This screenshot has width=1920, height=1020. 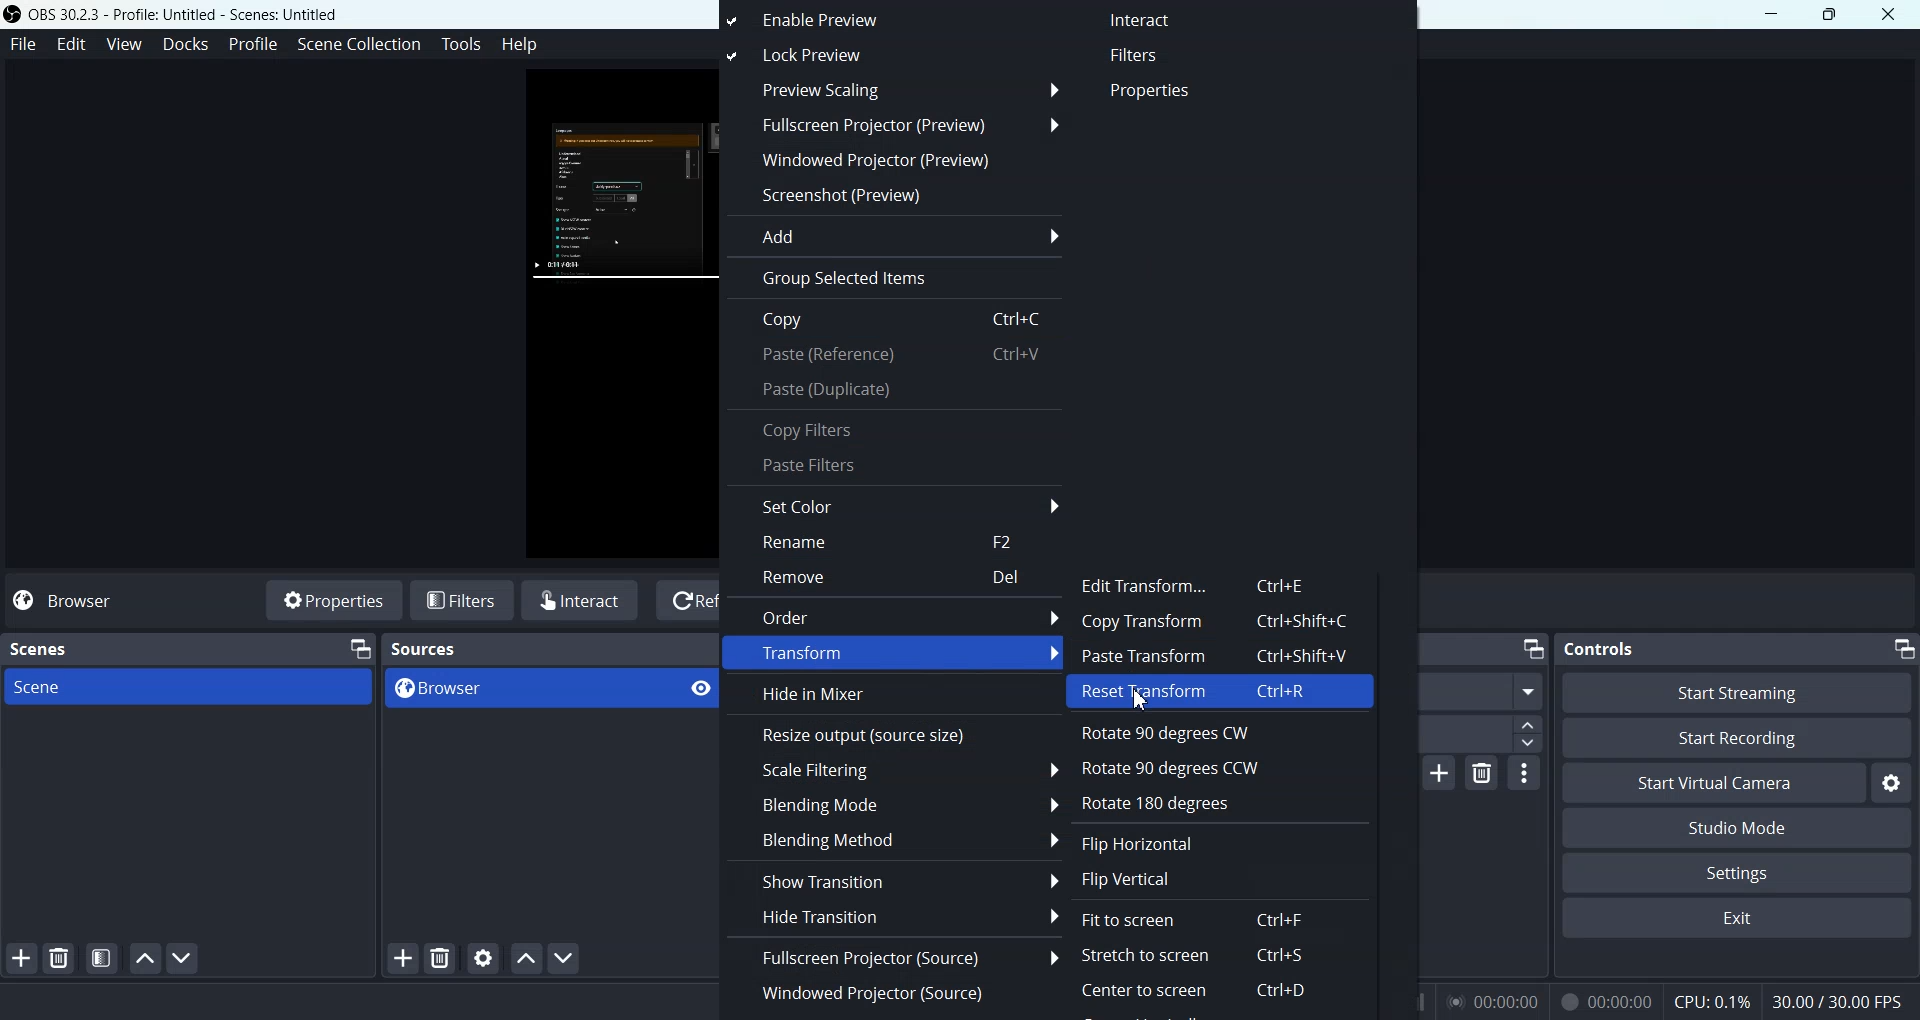 What do you see at coordinates (1735, 827) in the screenshot?
I see `Studio Mode` at bounding box center [1735, 827].